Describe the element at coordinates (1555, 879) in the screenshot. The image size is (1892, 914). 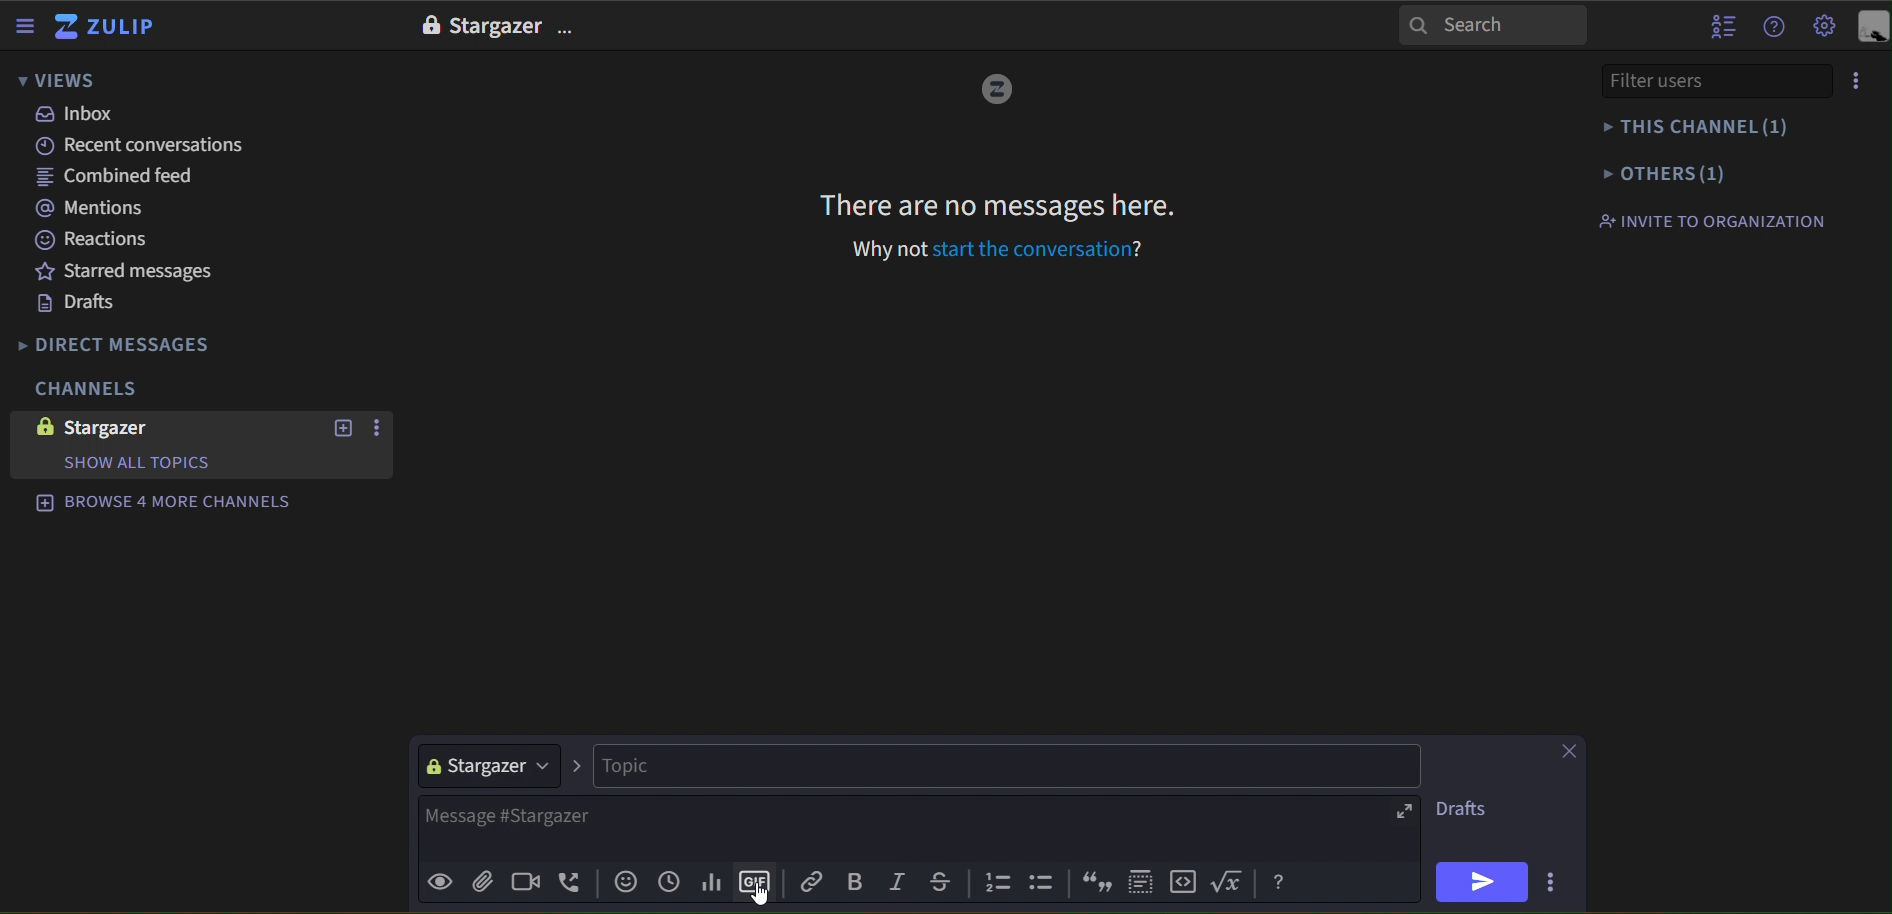
I see `more options` at that location.